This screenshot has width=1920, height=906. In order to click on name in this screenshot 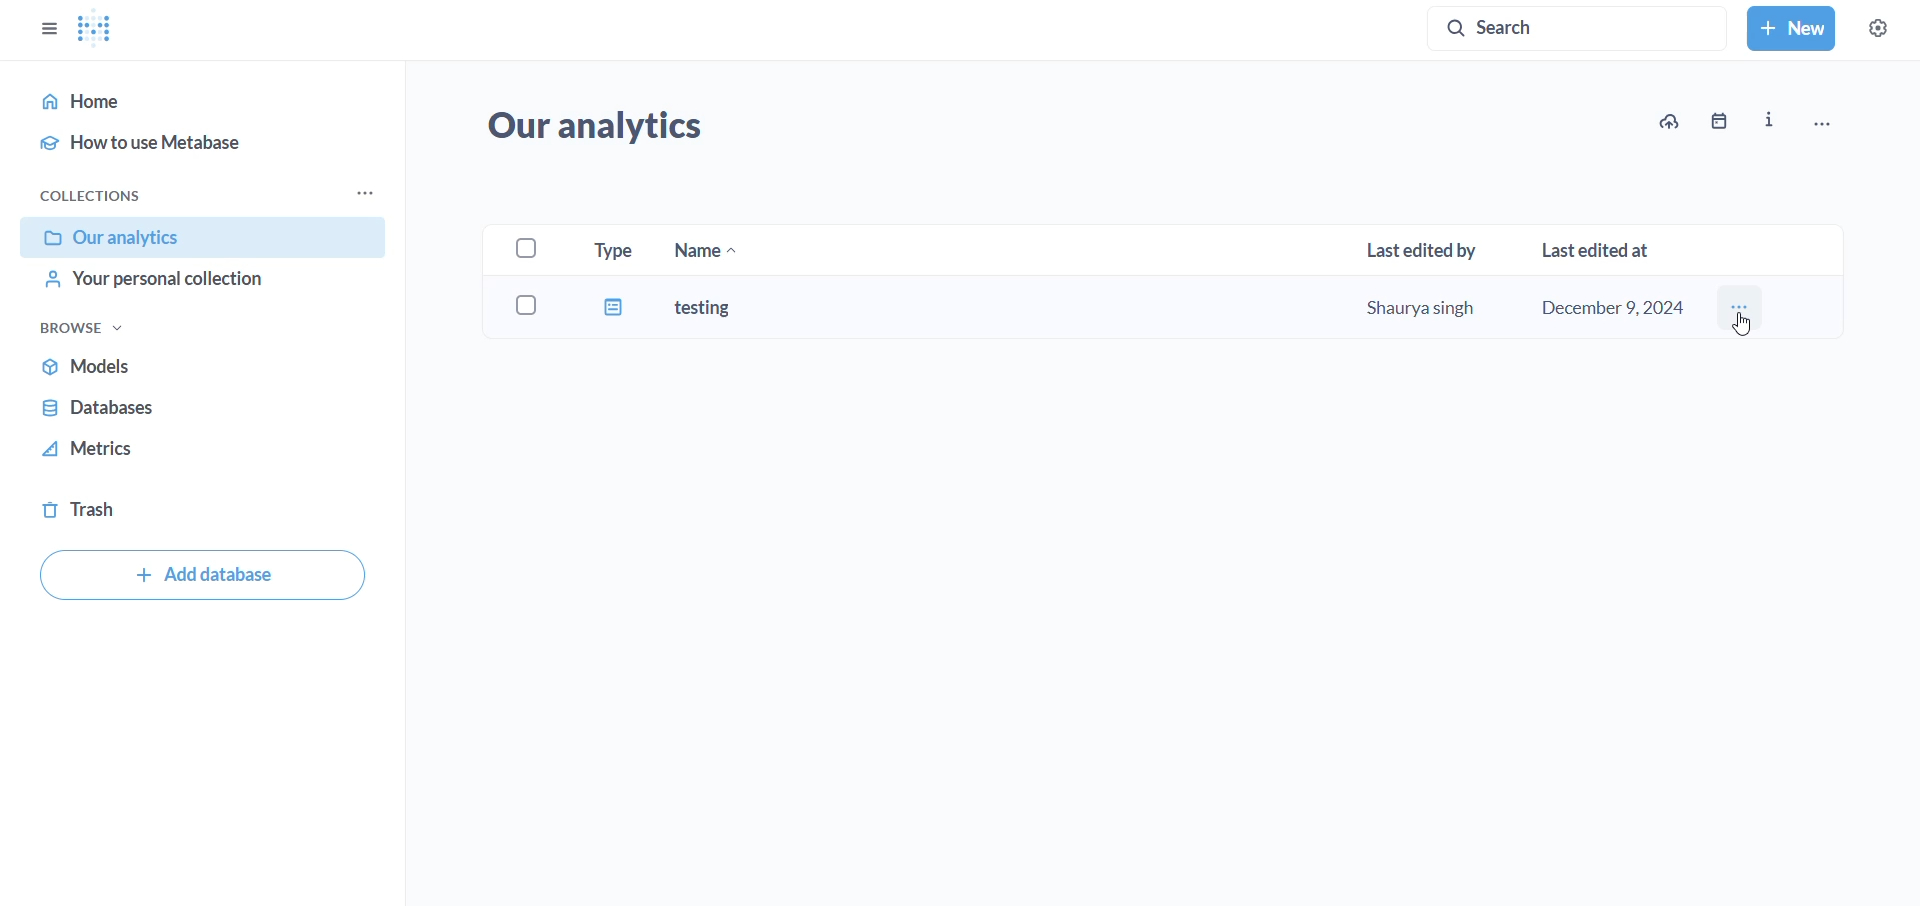, I will do `click(702, 249)`.